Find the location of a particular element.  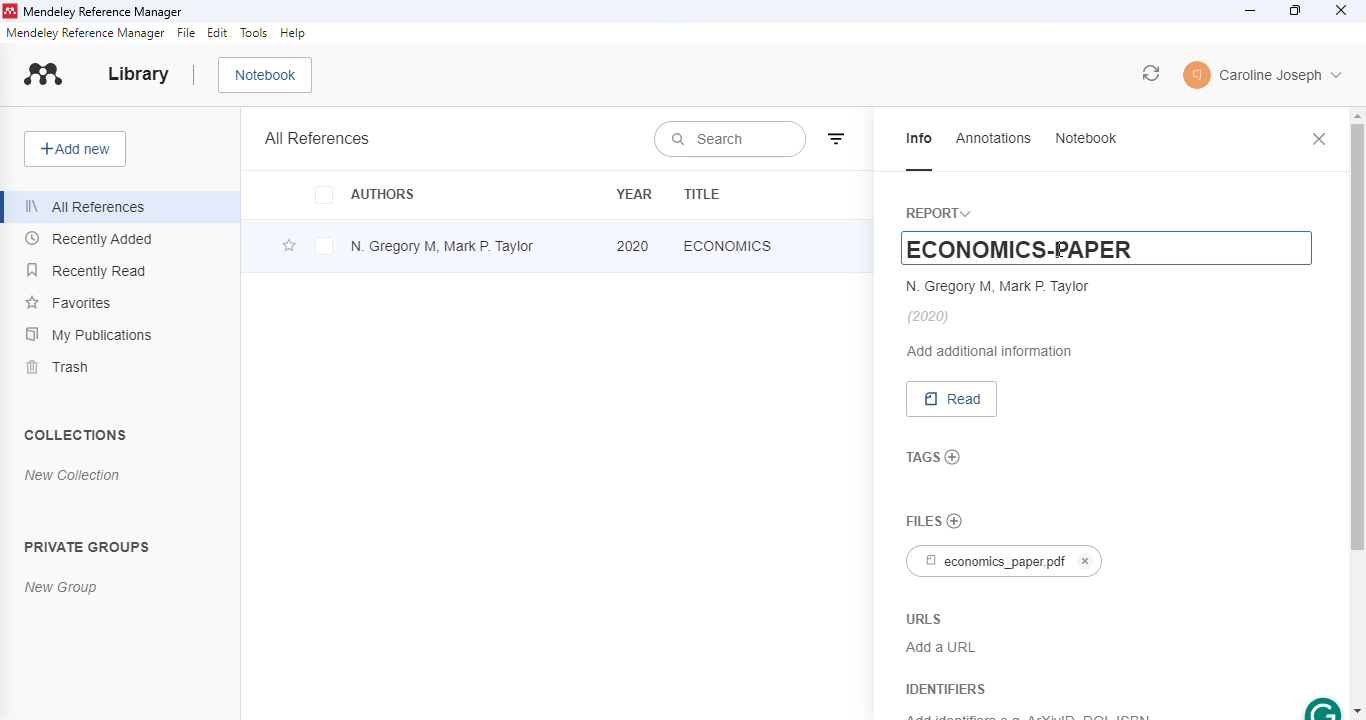

recently read is located at coordinates (86, 269).